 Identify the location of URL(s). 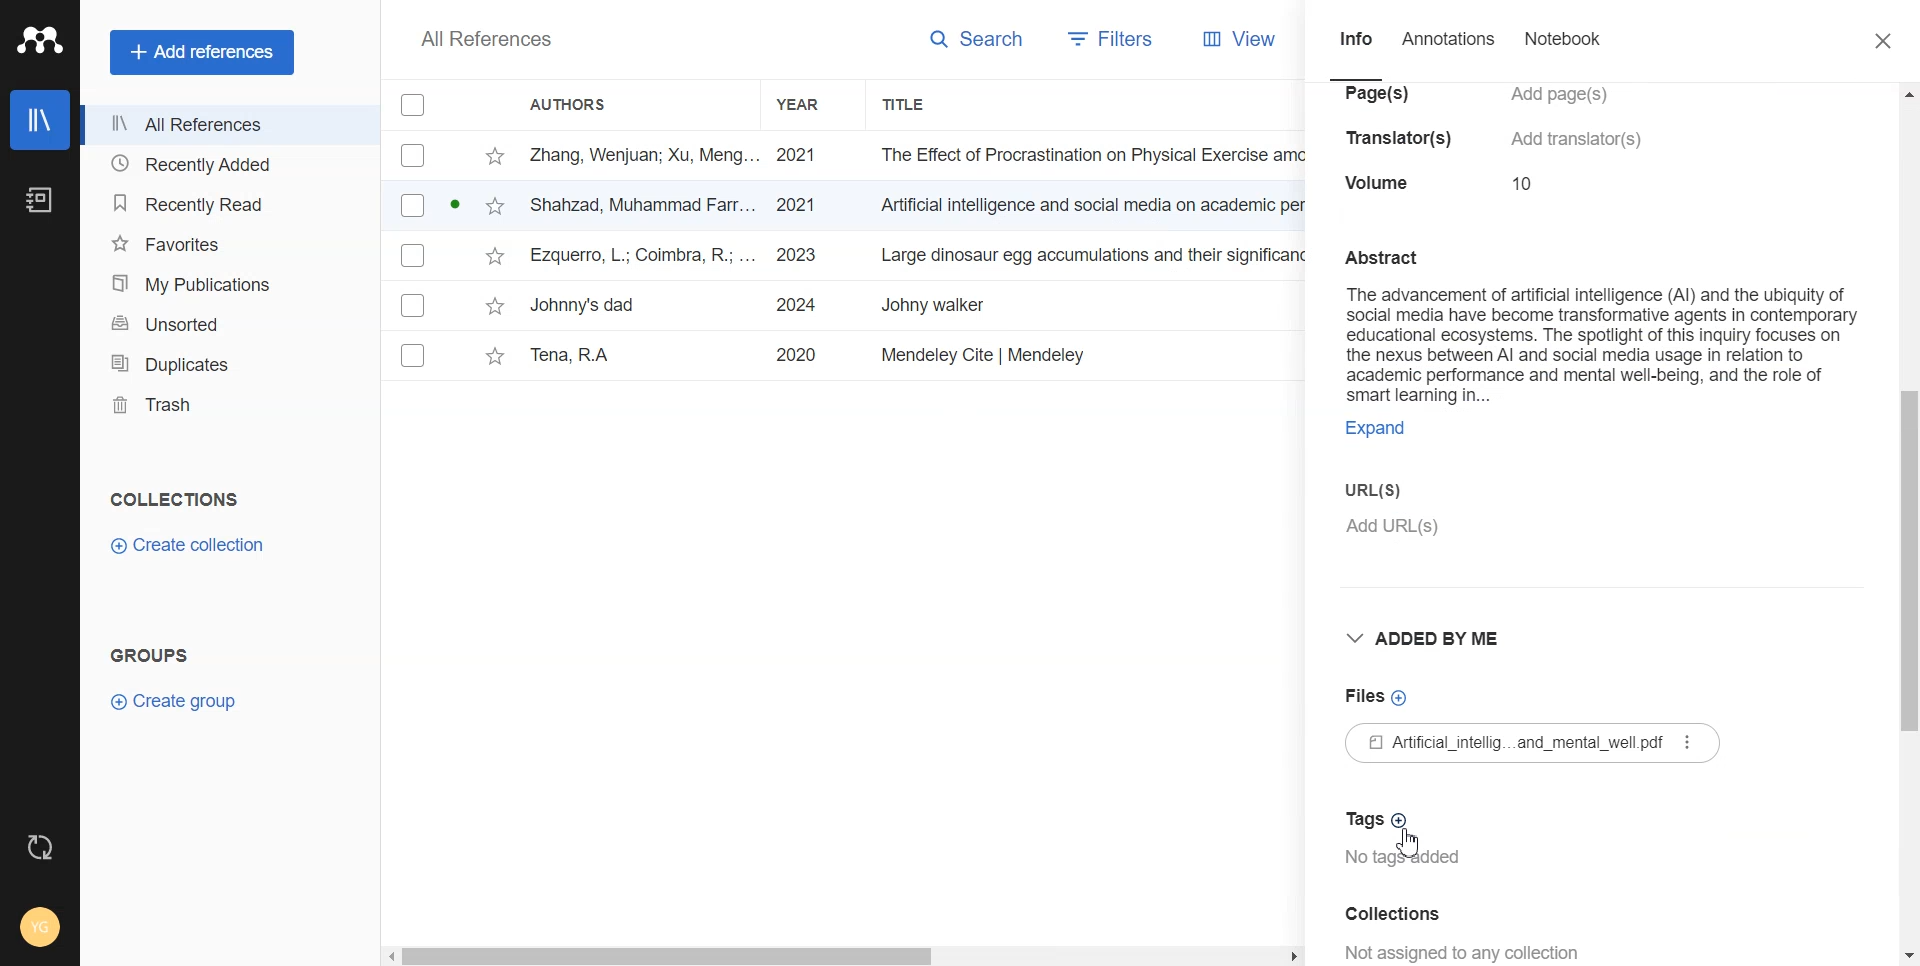
(1602, 510).